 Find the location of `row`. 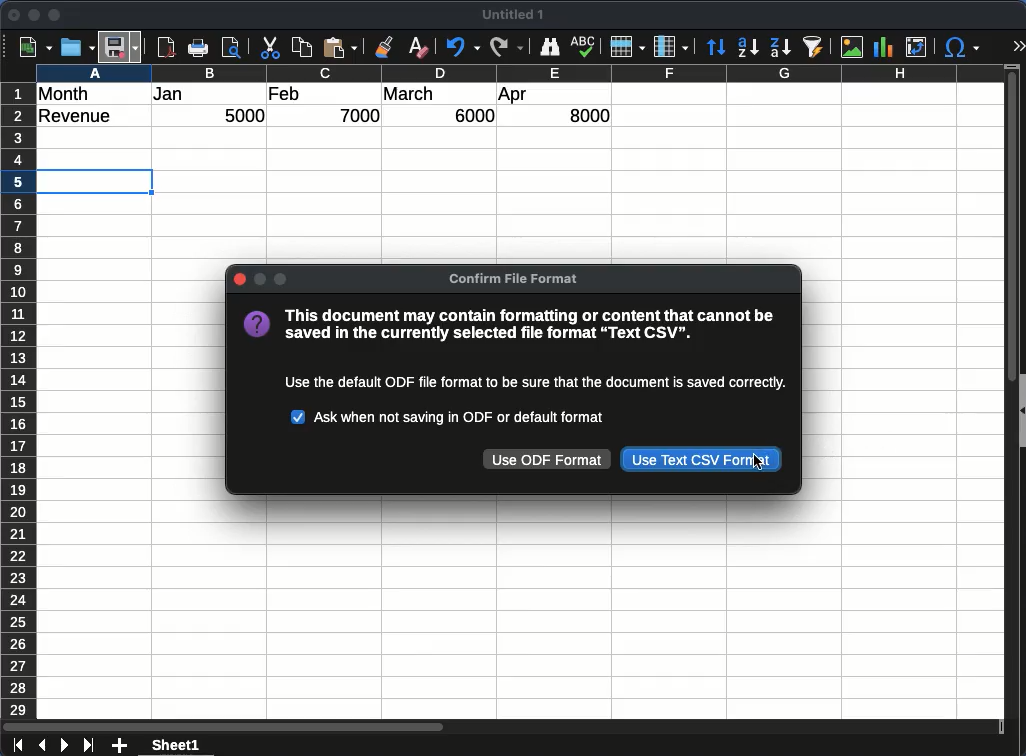

row is located at coordinates (17, 400).